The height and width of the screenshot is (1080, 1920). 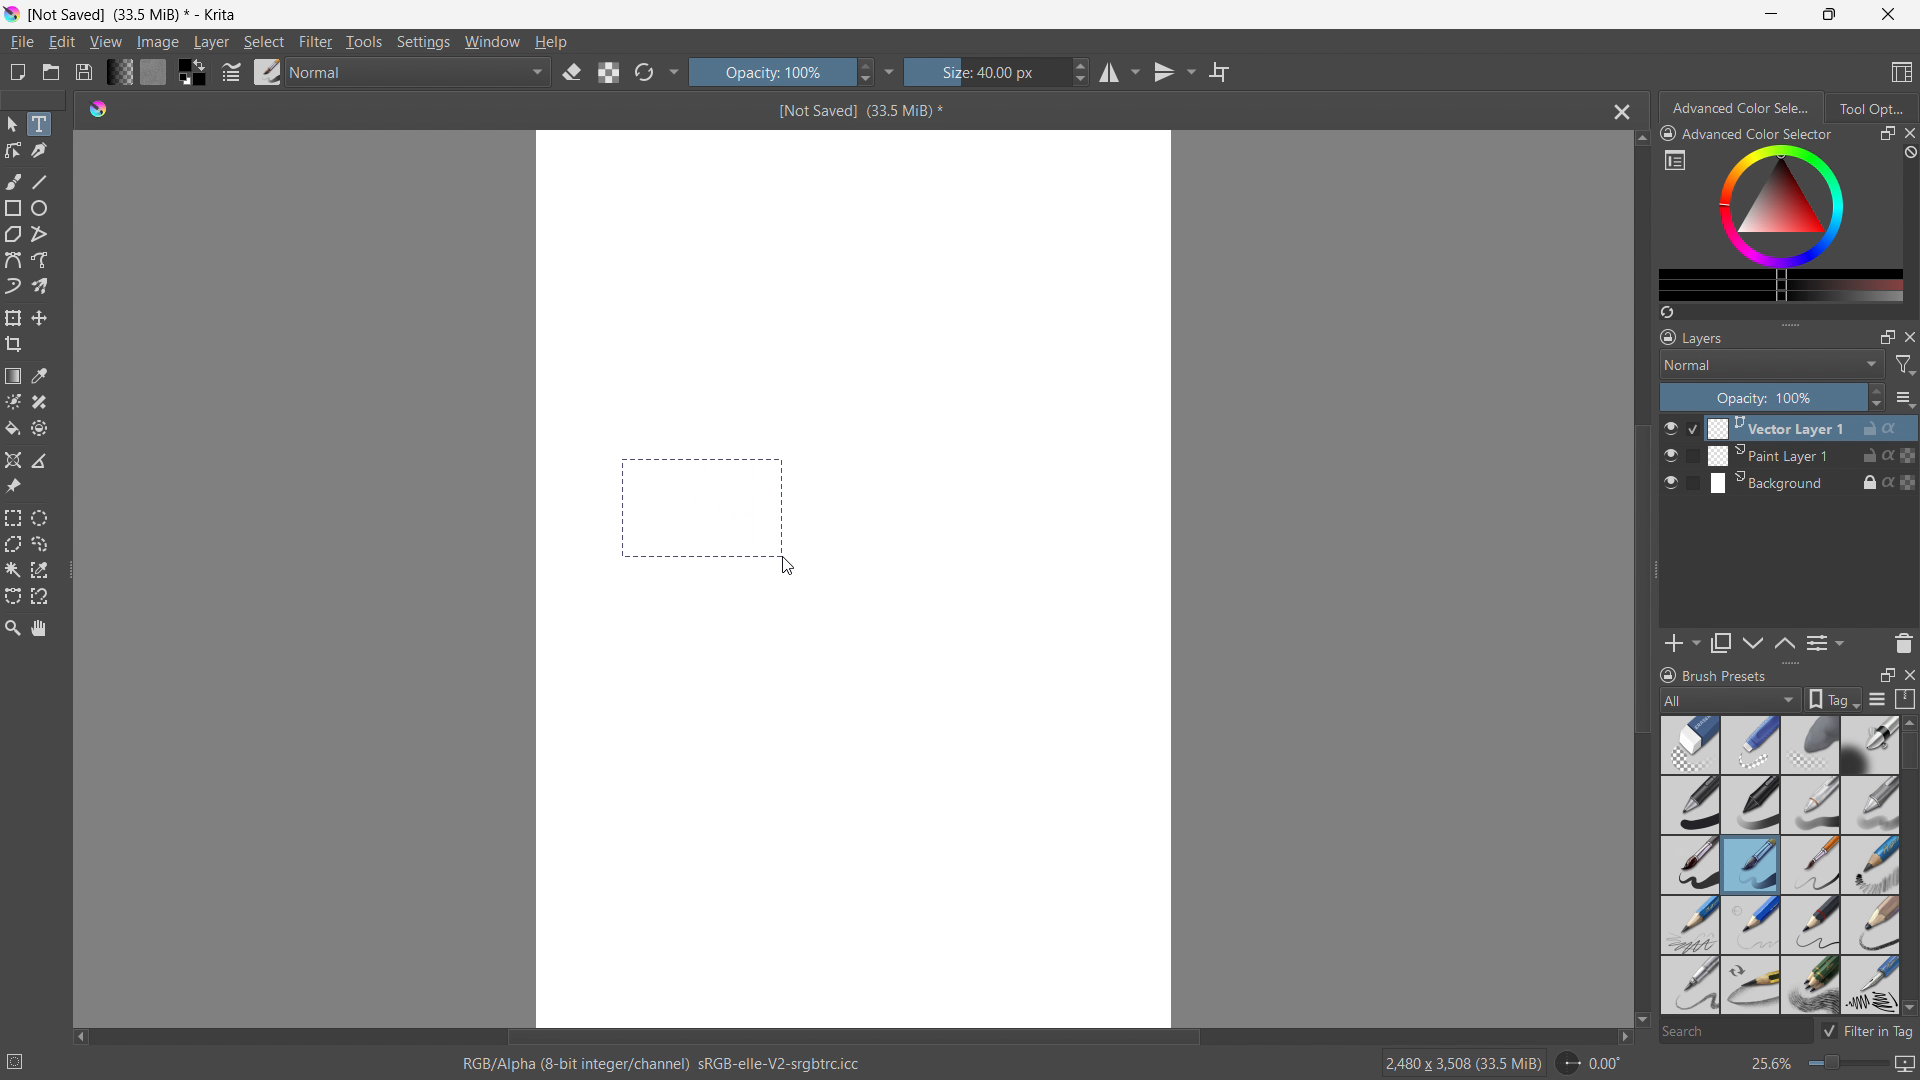 I want to click on sketch pencil, so click(x=1868, y=866).